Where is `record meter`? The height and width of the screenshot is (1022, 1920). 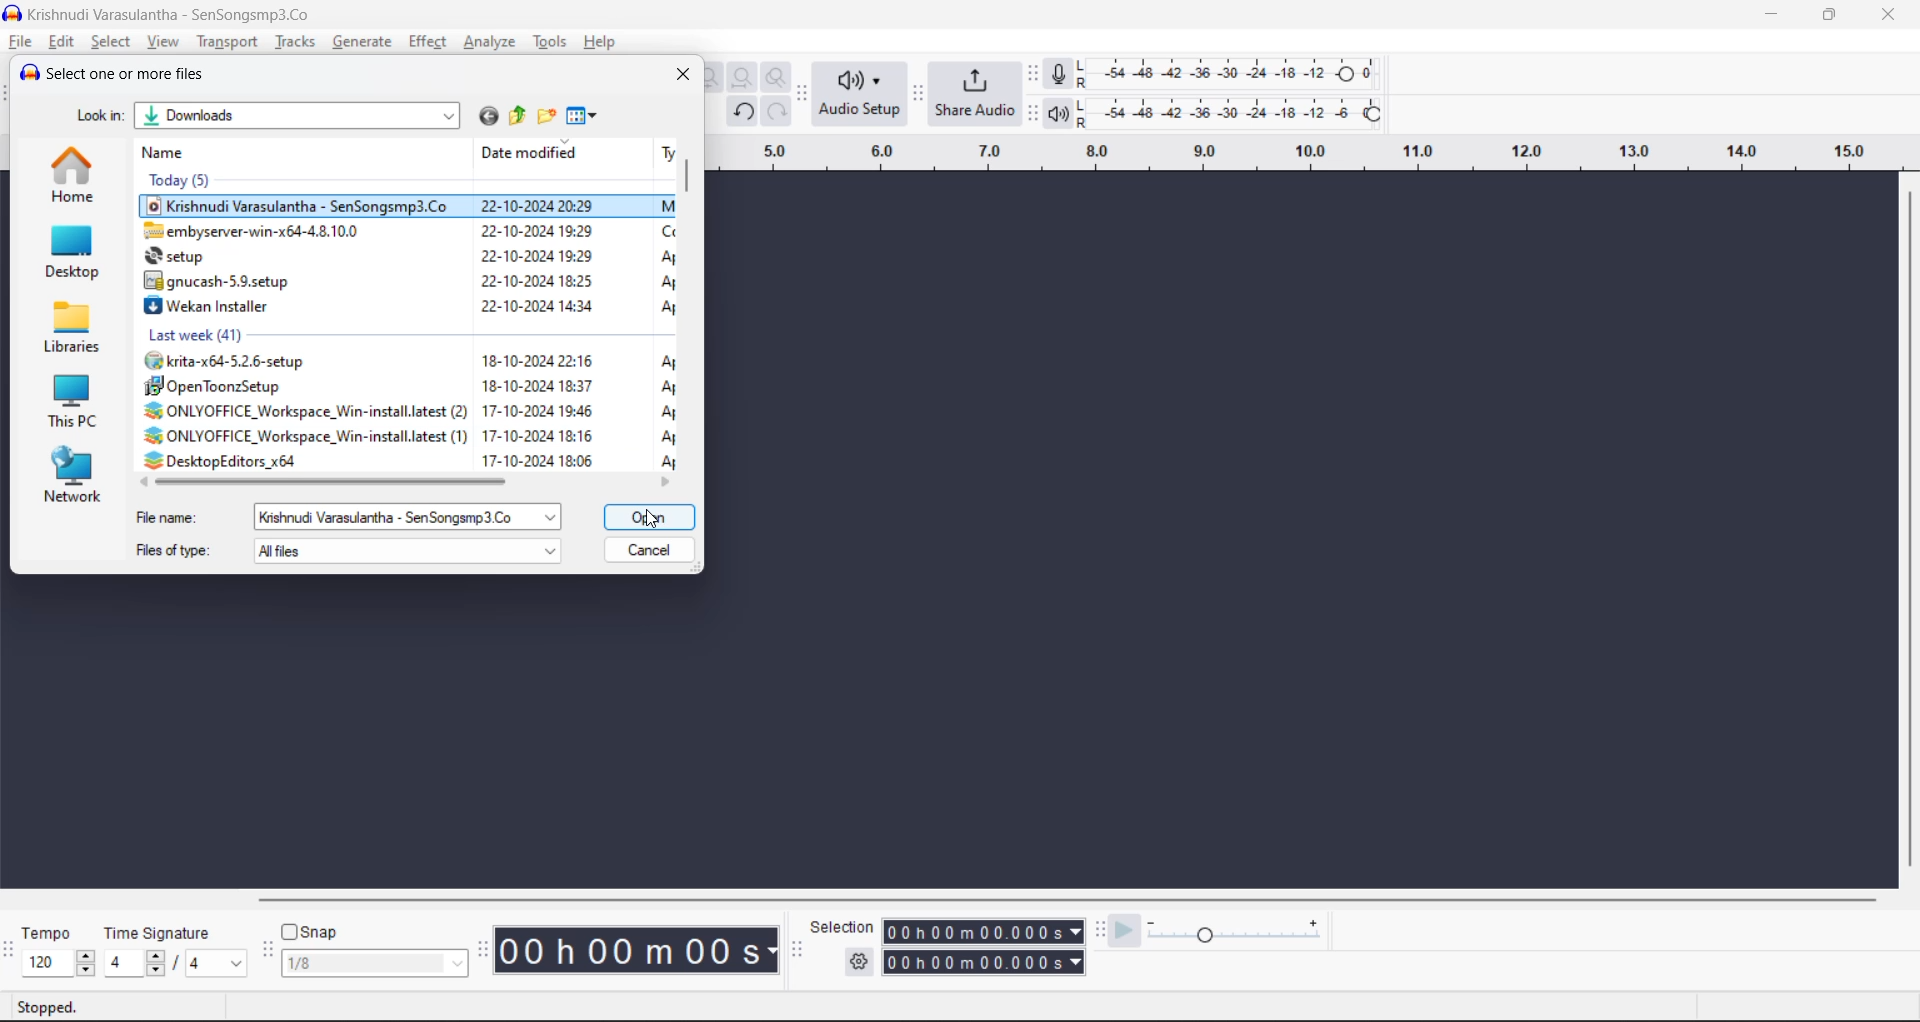
record meter is located at coordinates (1066, 74).